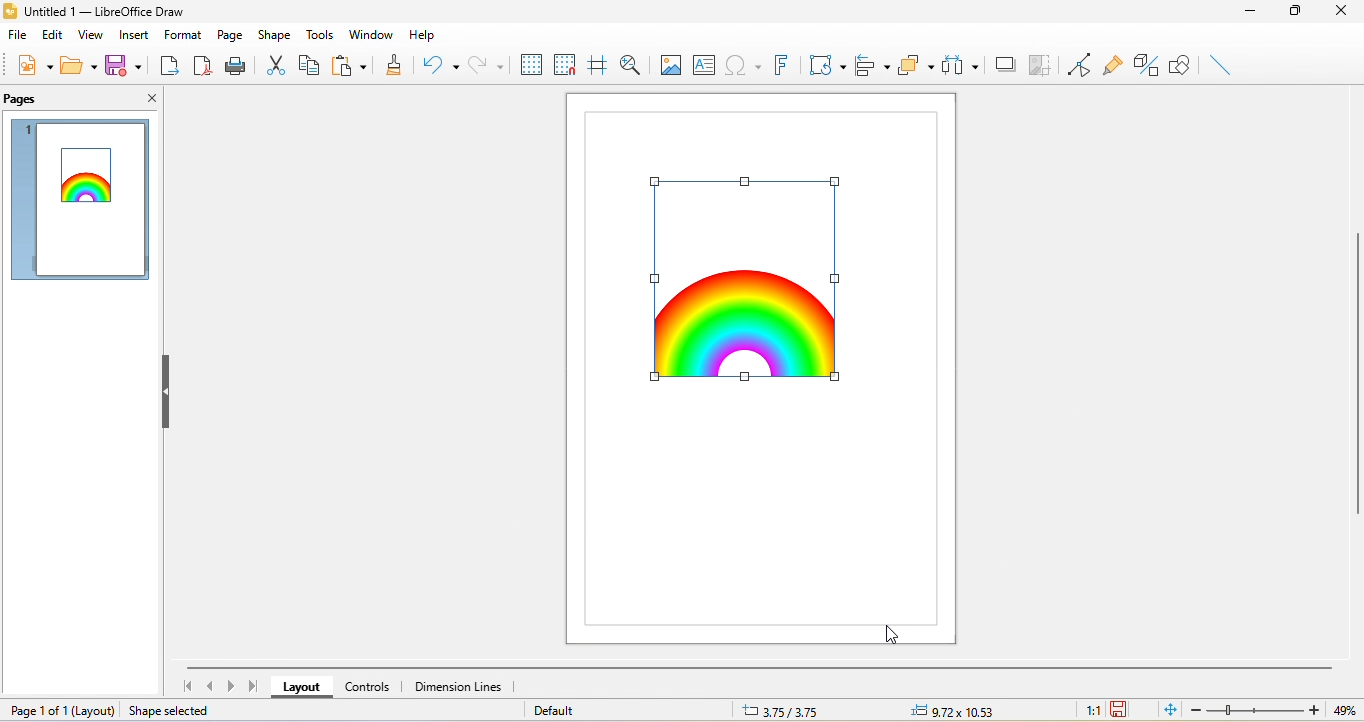 The width and height of the screenshot is (1364, 722). Describe the element at coordinates (112, 12) in the screenshot. I see `title` at that location.